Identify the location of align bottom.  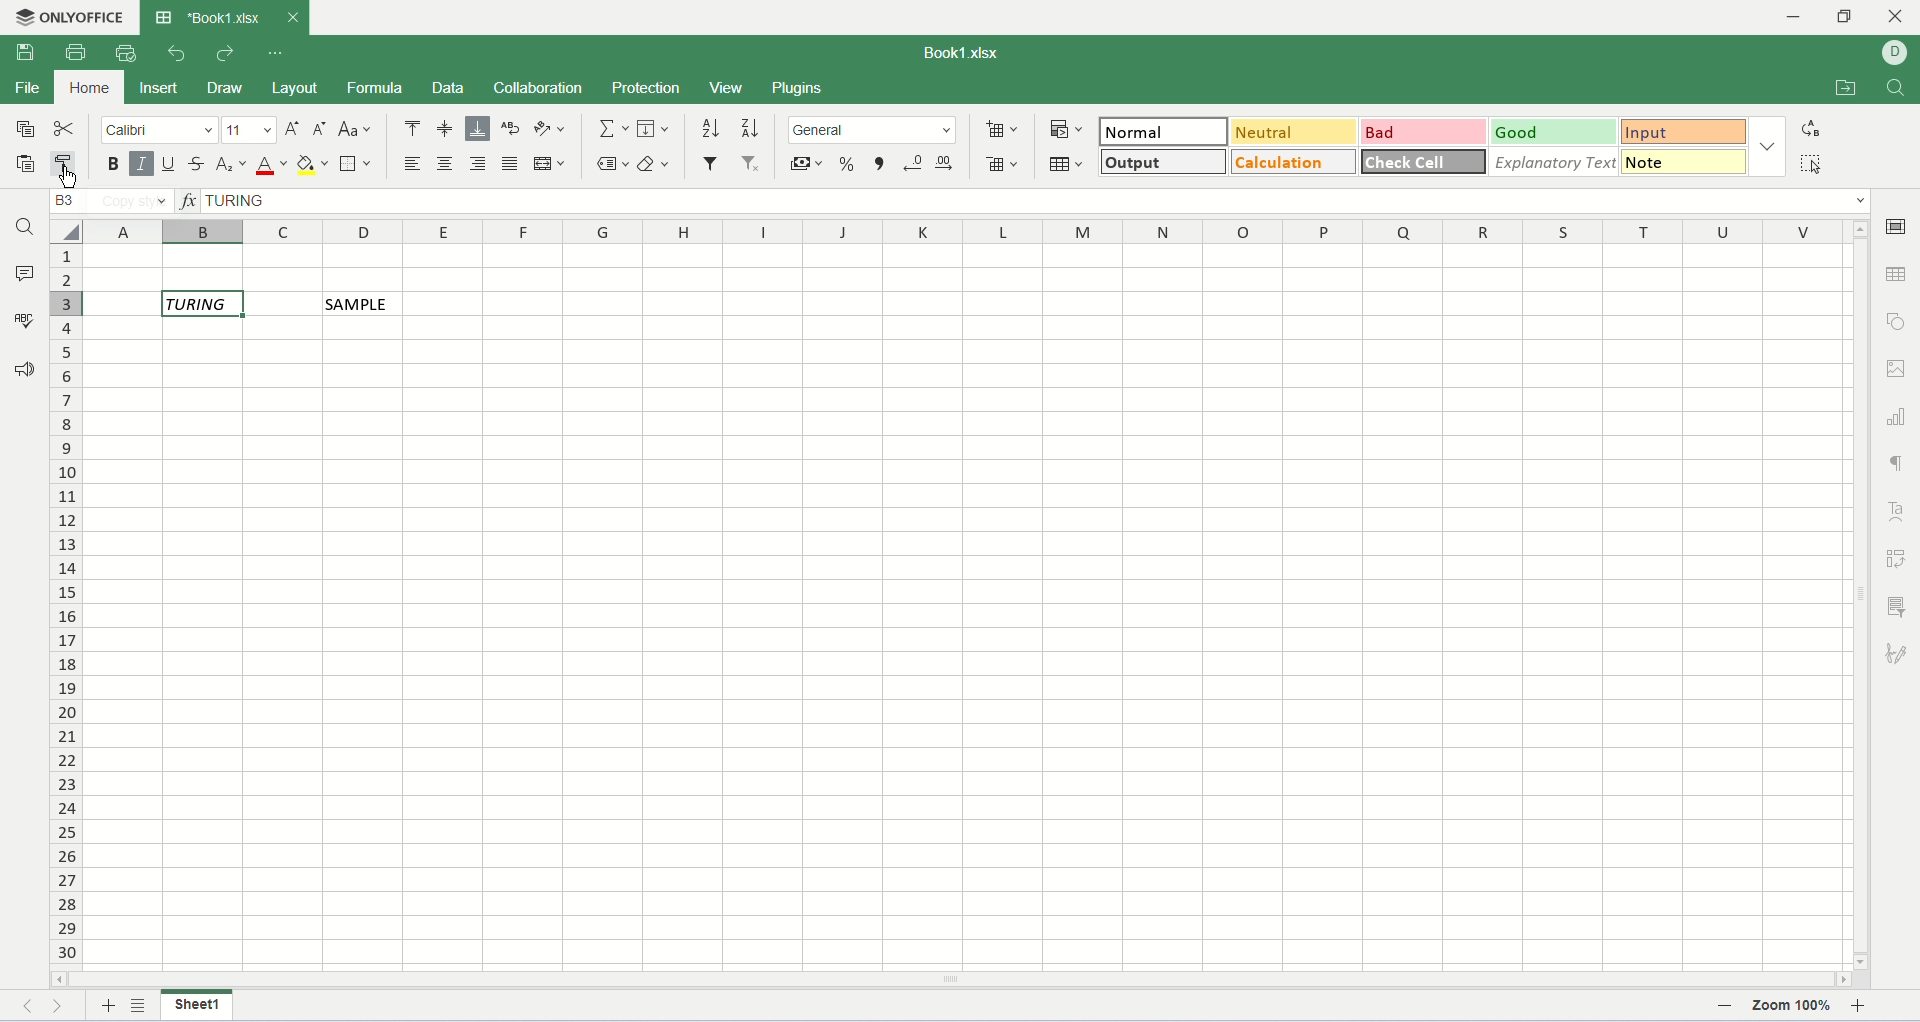
(477, 130).